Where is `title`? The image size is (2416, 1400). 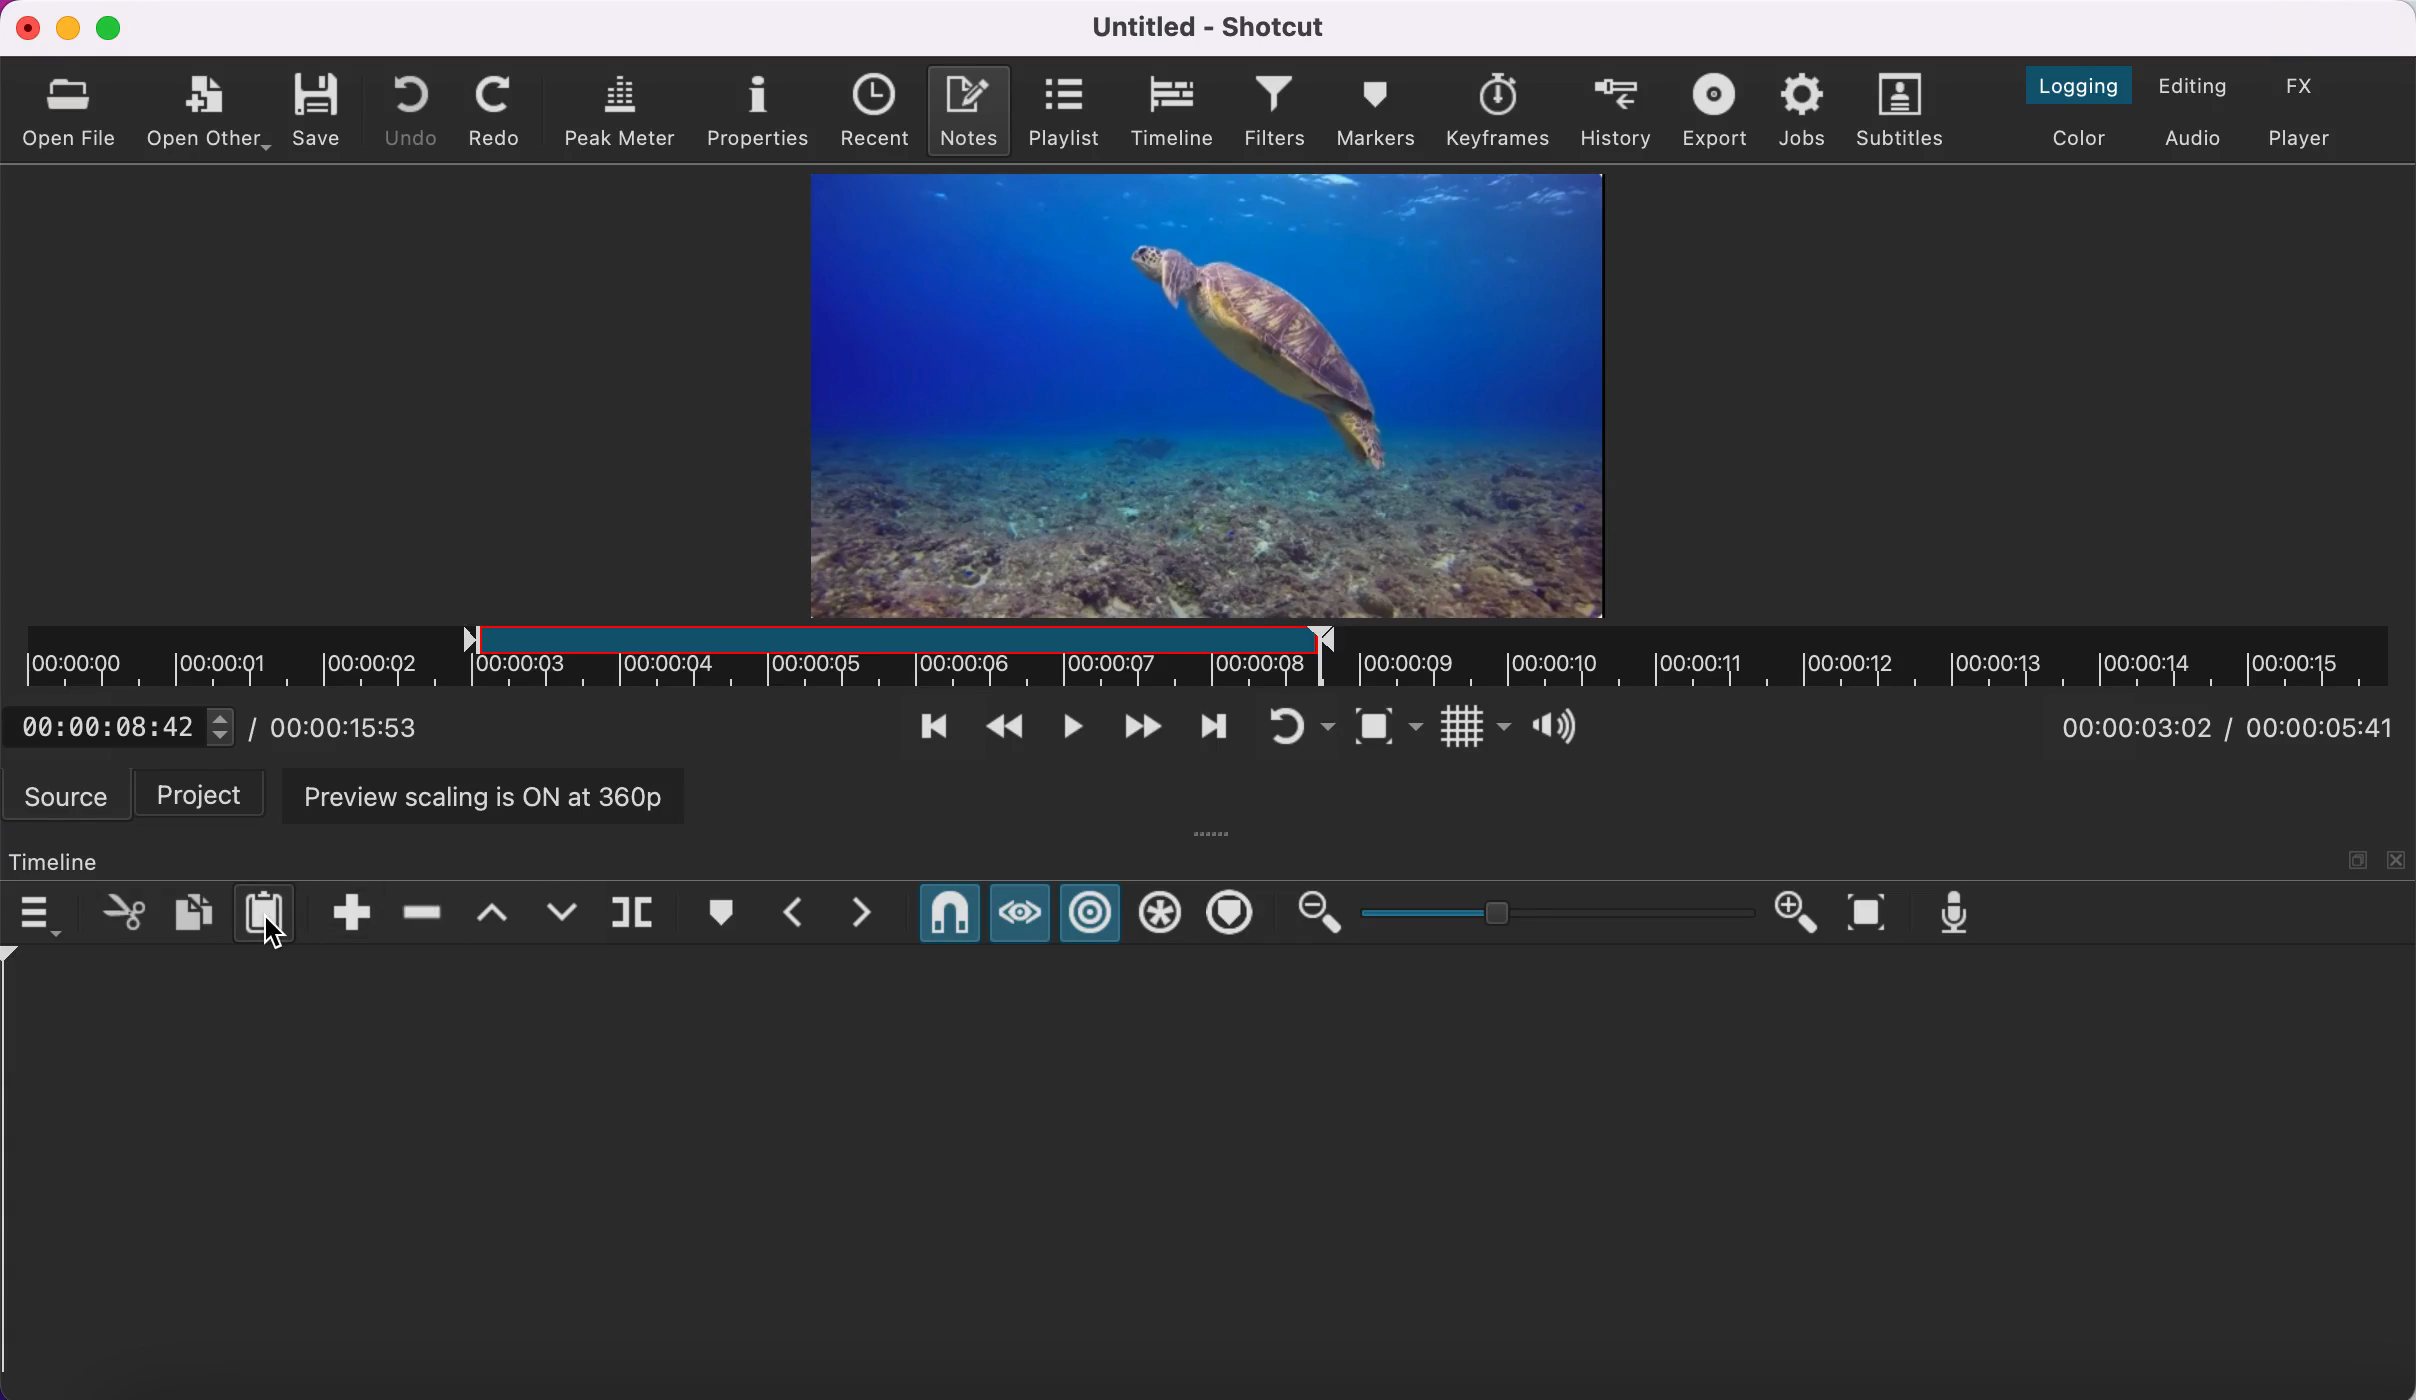 title is located at coordinates (1222, 28).